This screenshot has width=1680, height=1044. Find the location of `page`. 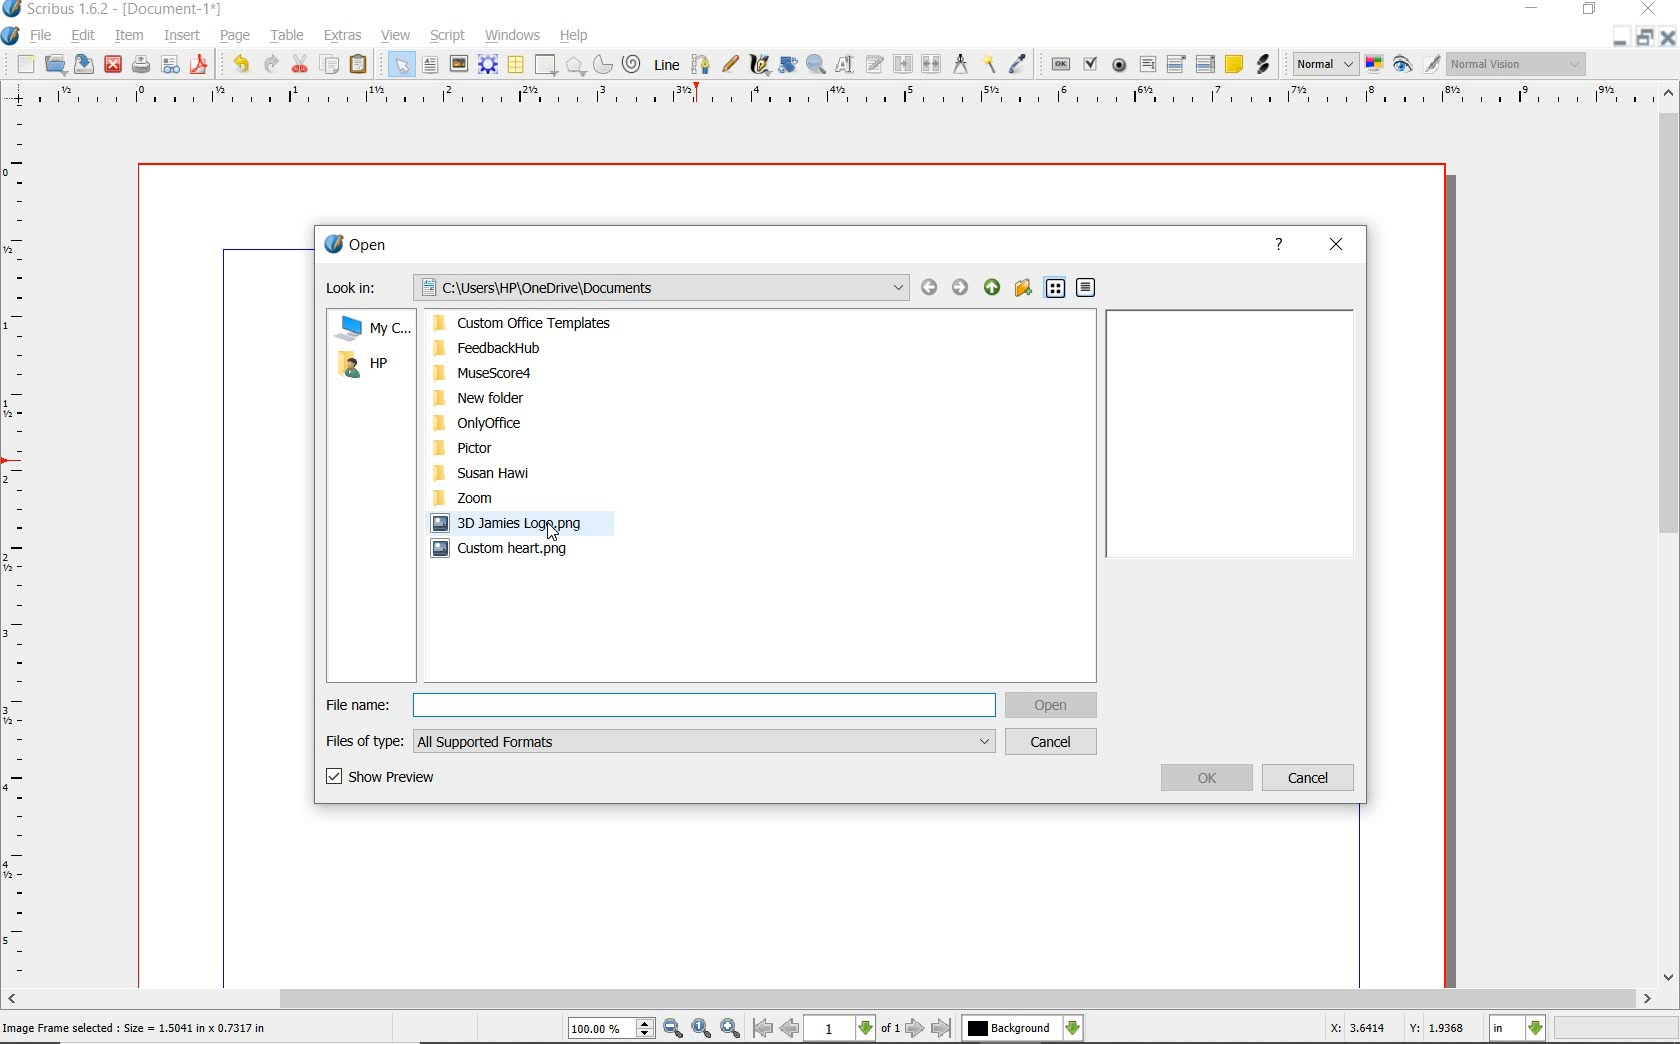

page is located at coordinates (235, 37).